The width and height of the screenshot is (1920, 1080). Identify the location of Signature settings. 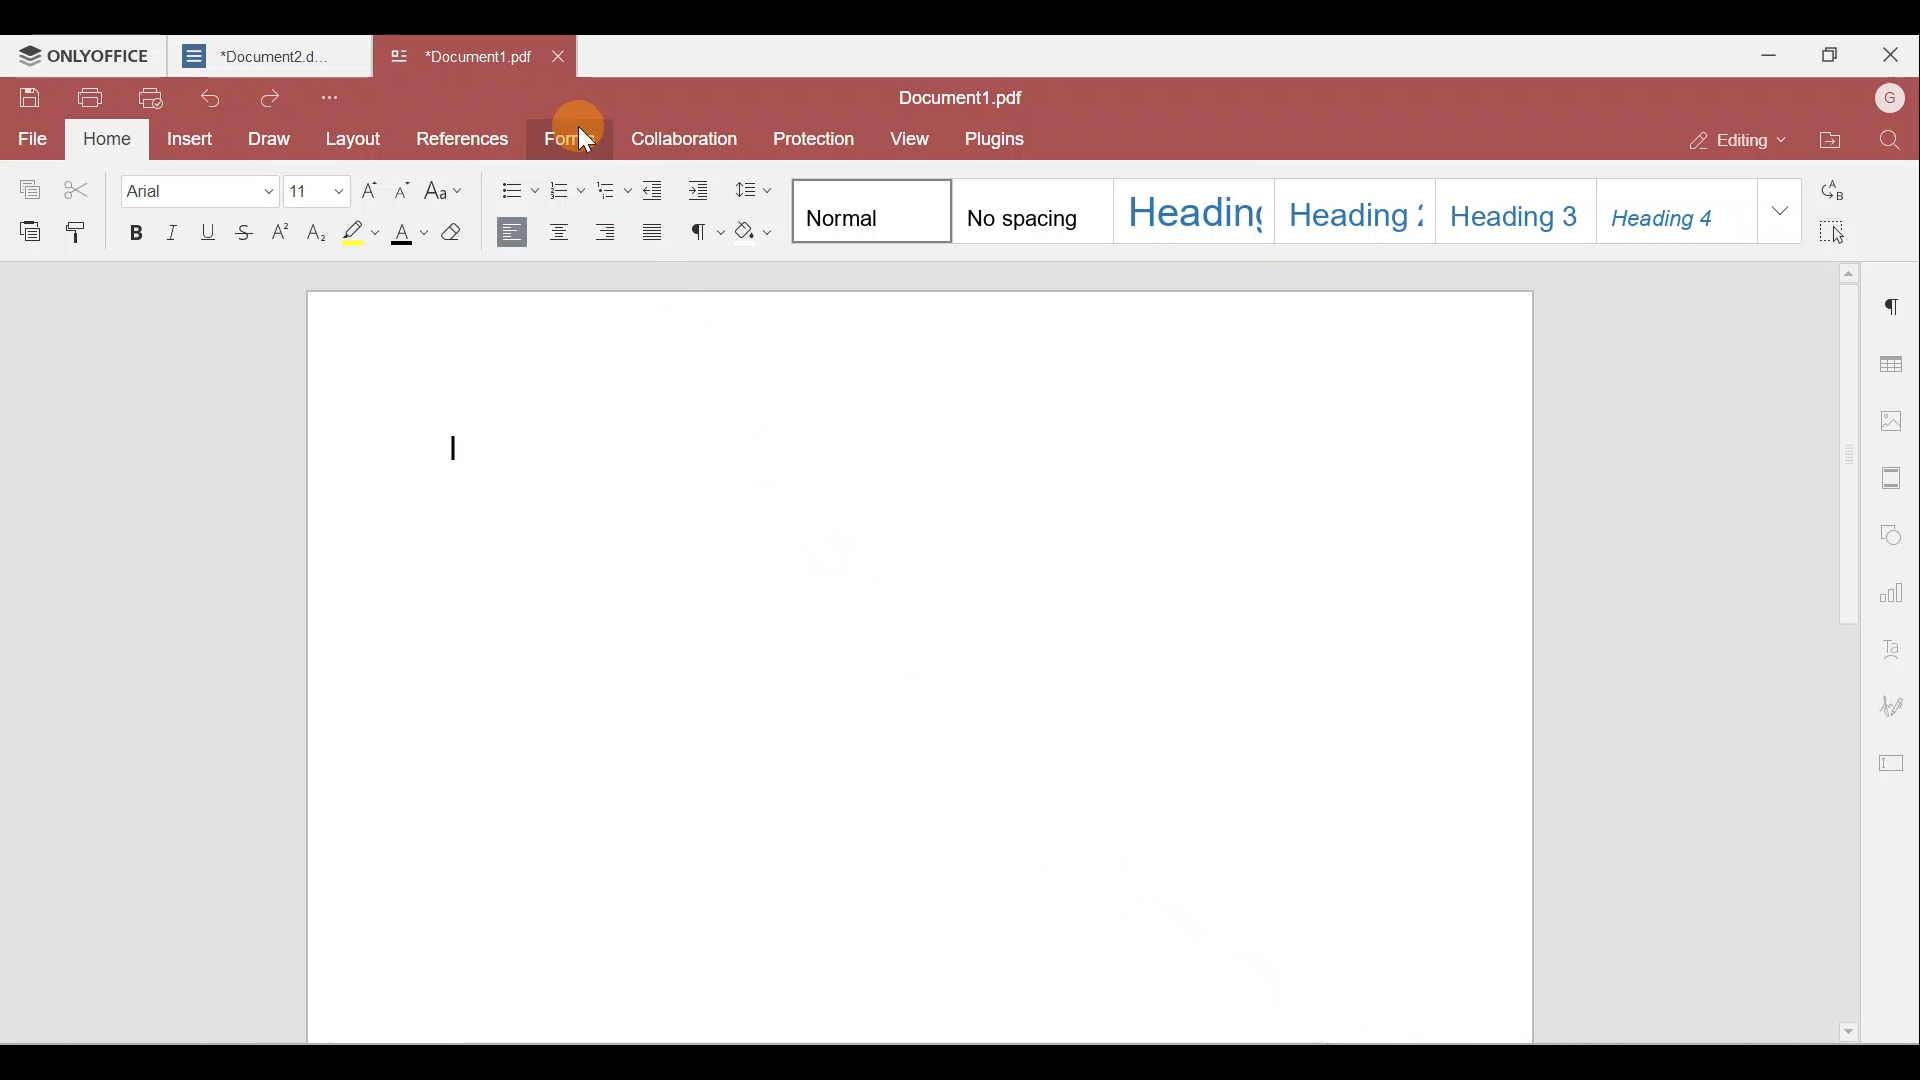
(1897, 702).